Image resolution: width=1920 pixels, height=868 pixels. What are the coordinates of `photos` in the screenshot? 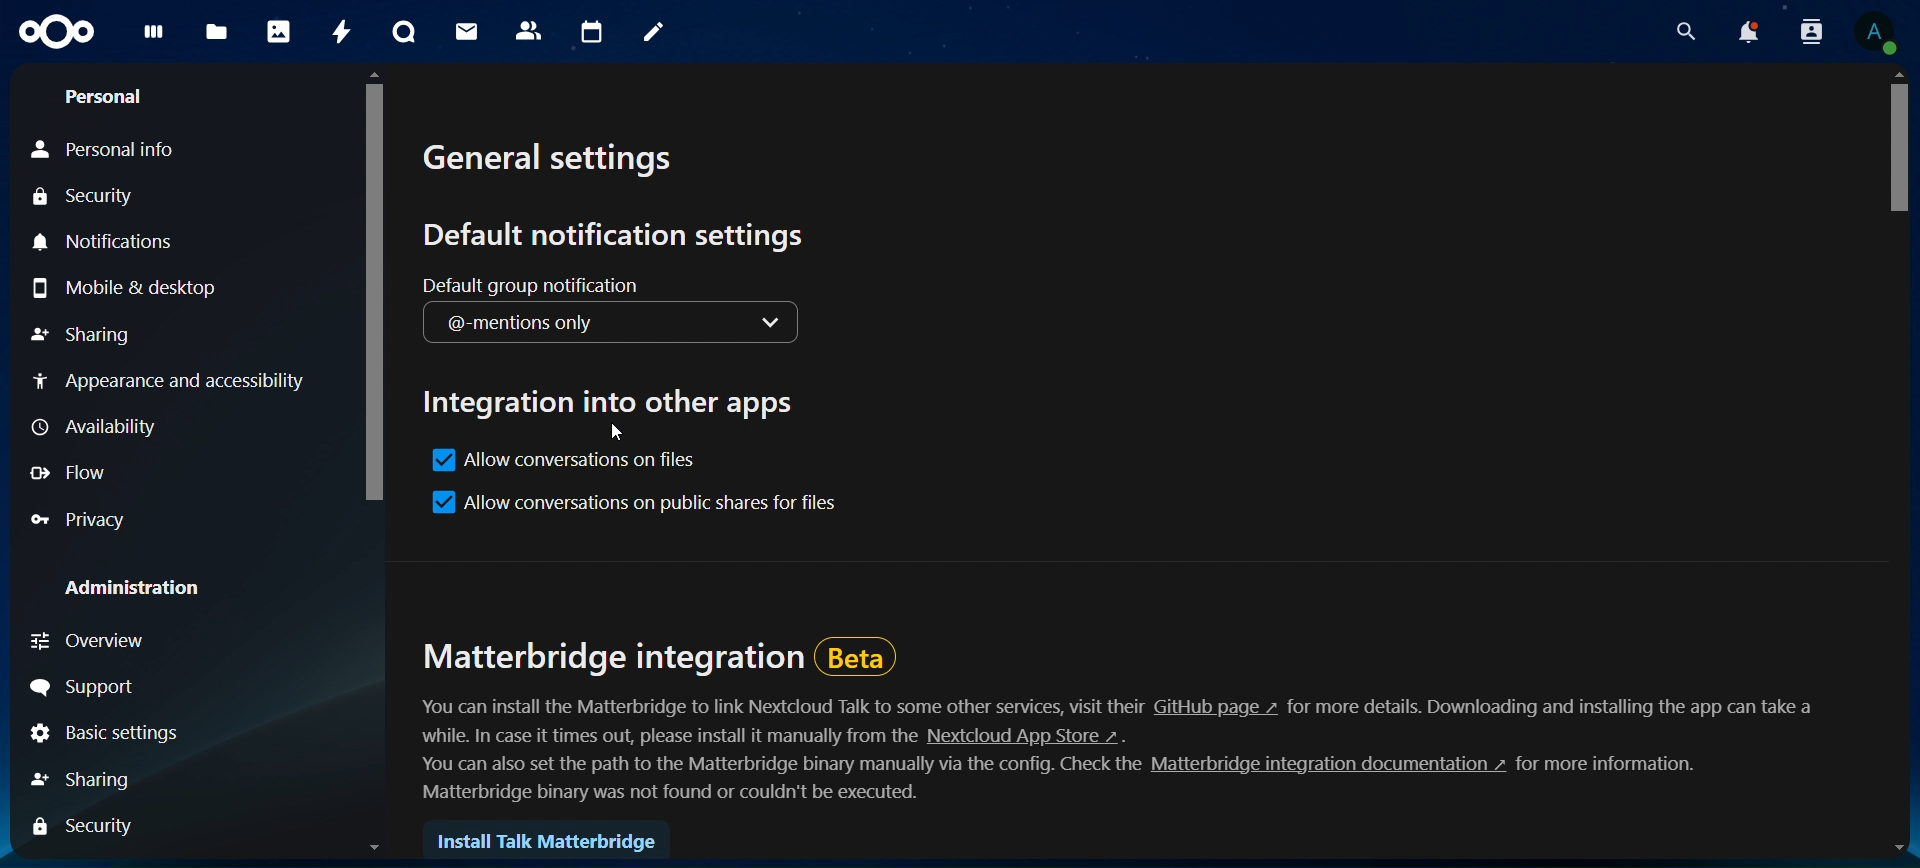 It's located at (278, 31).